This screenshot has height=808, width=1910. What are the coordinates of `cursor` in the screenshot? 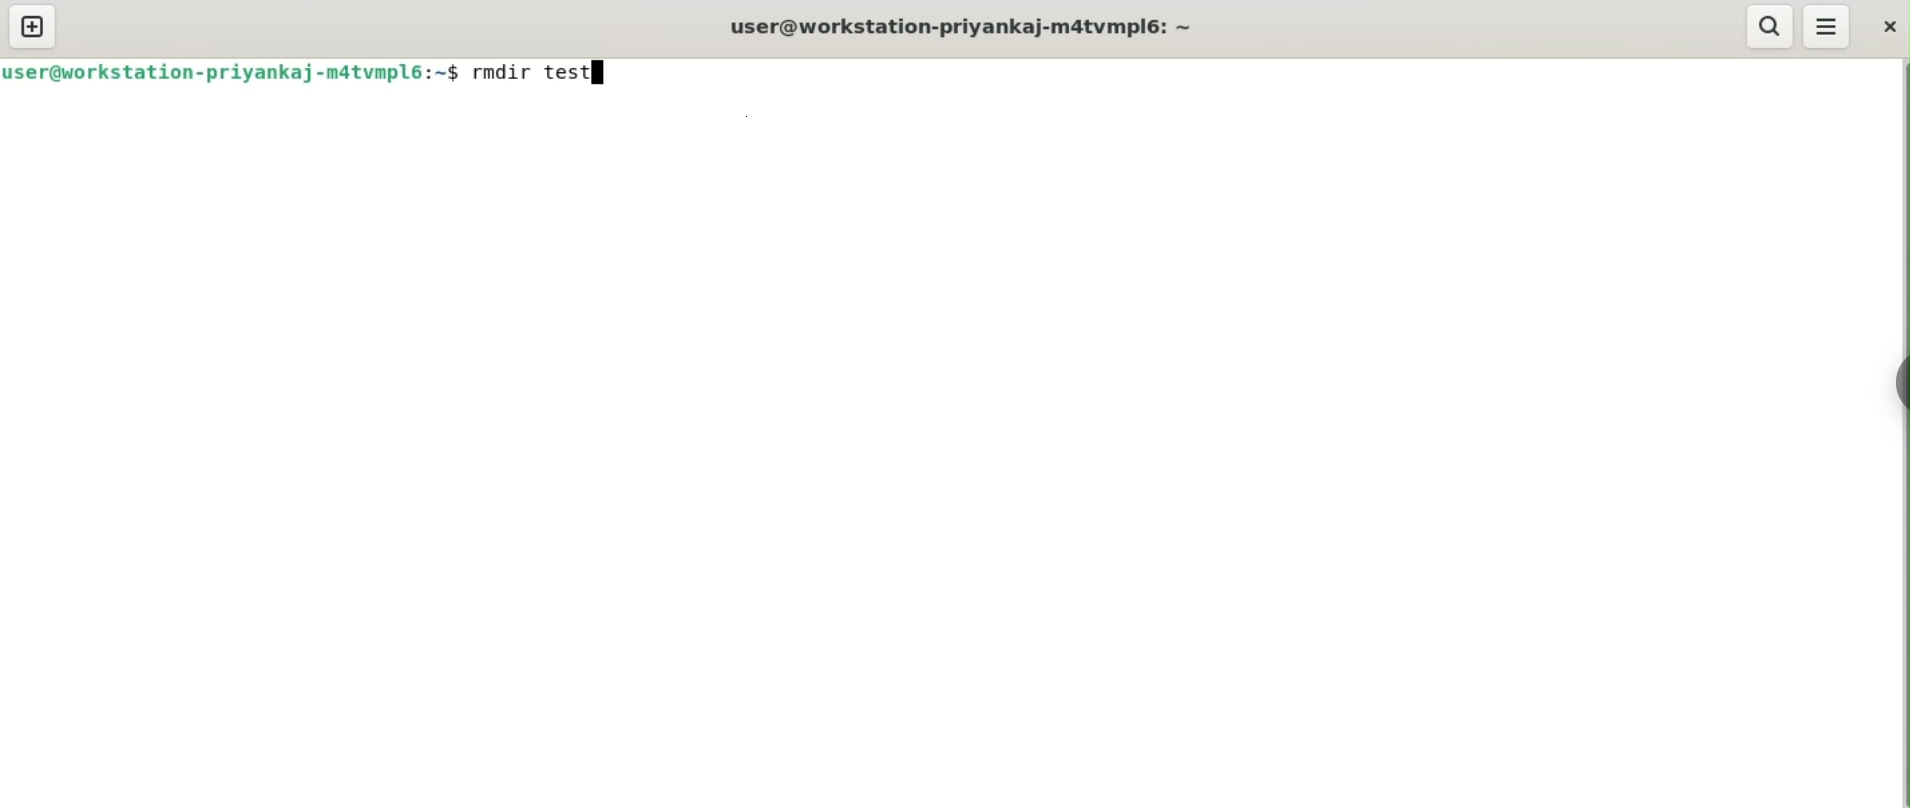 It's located at (593, 76).